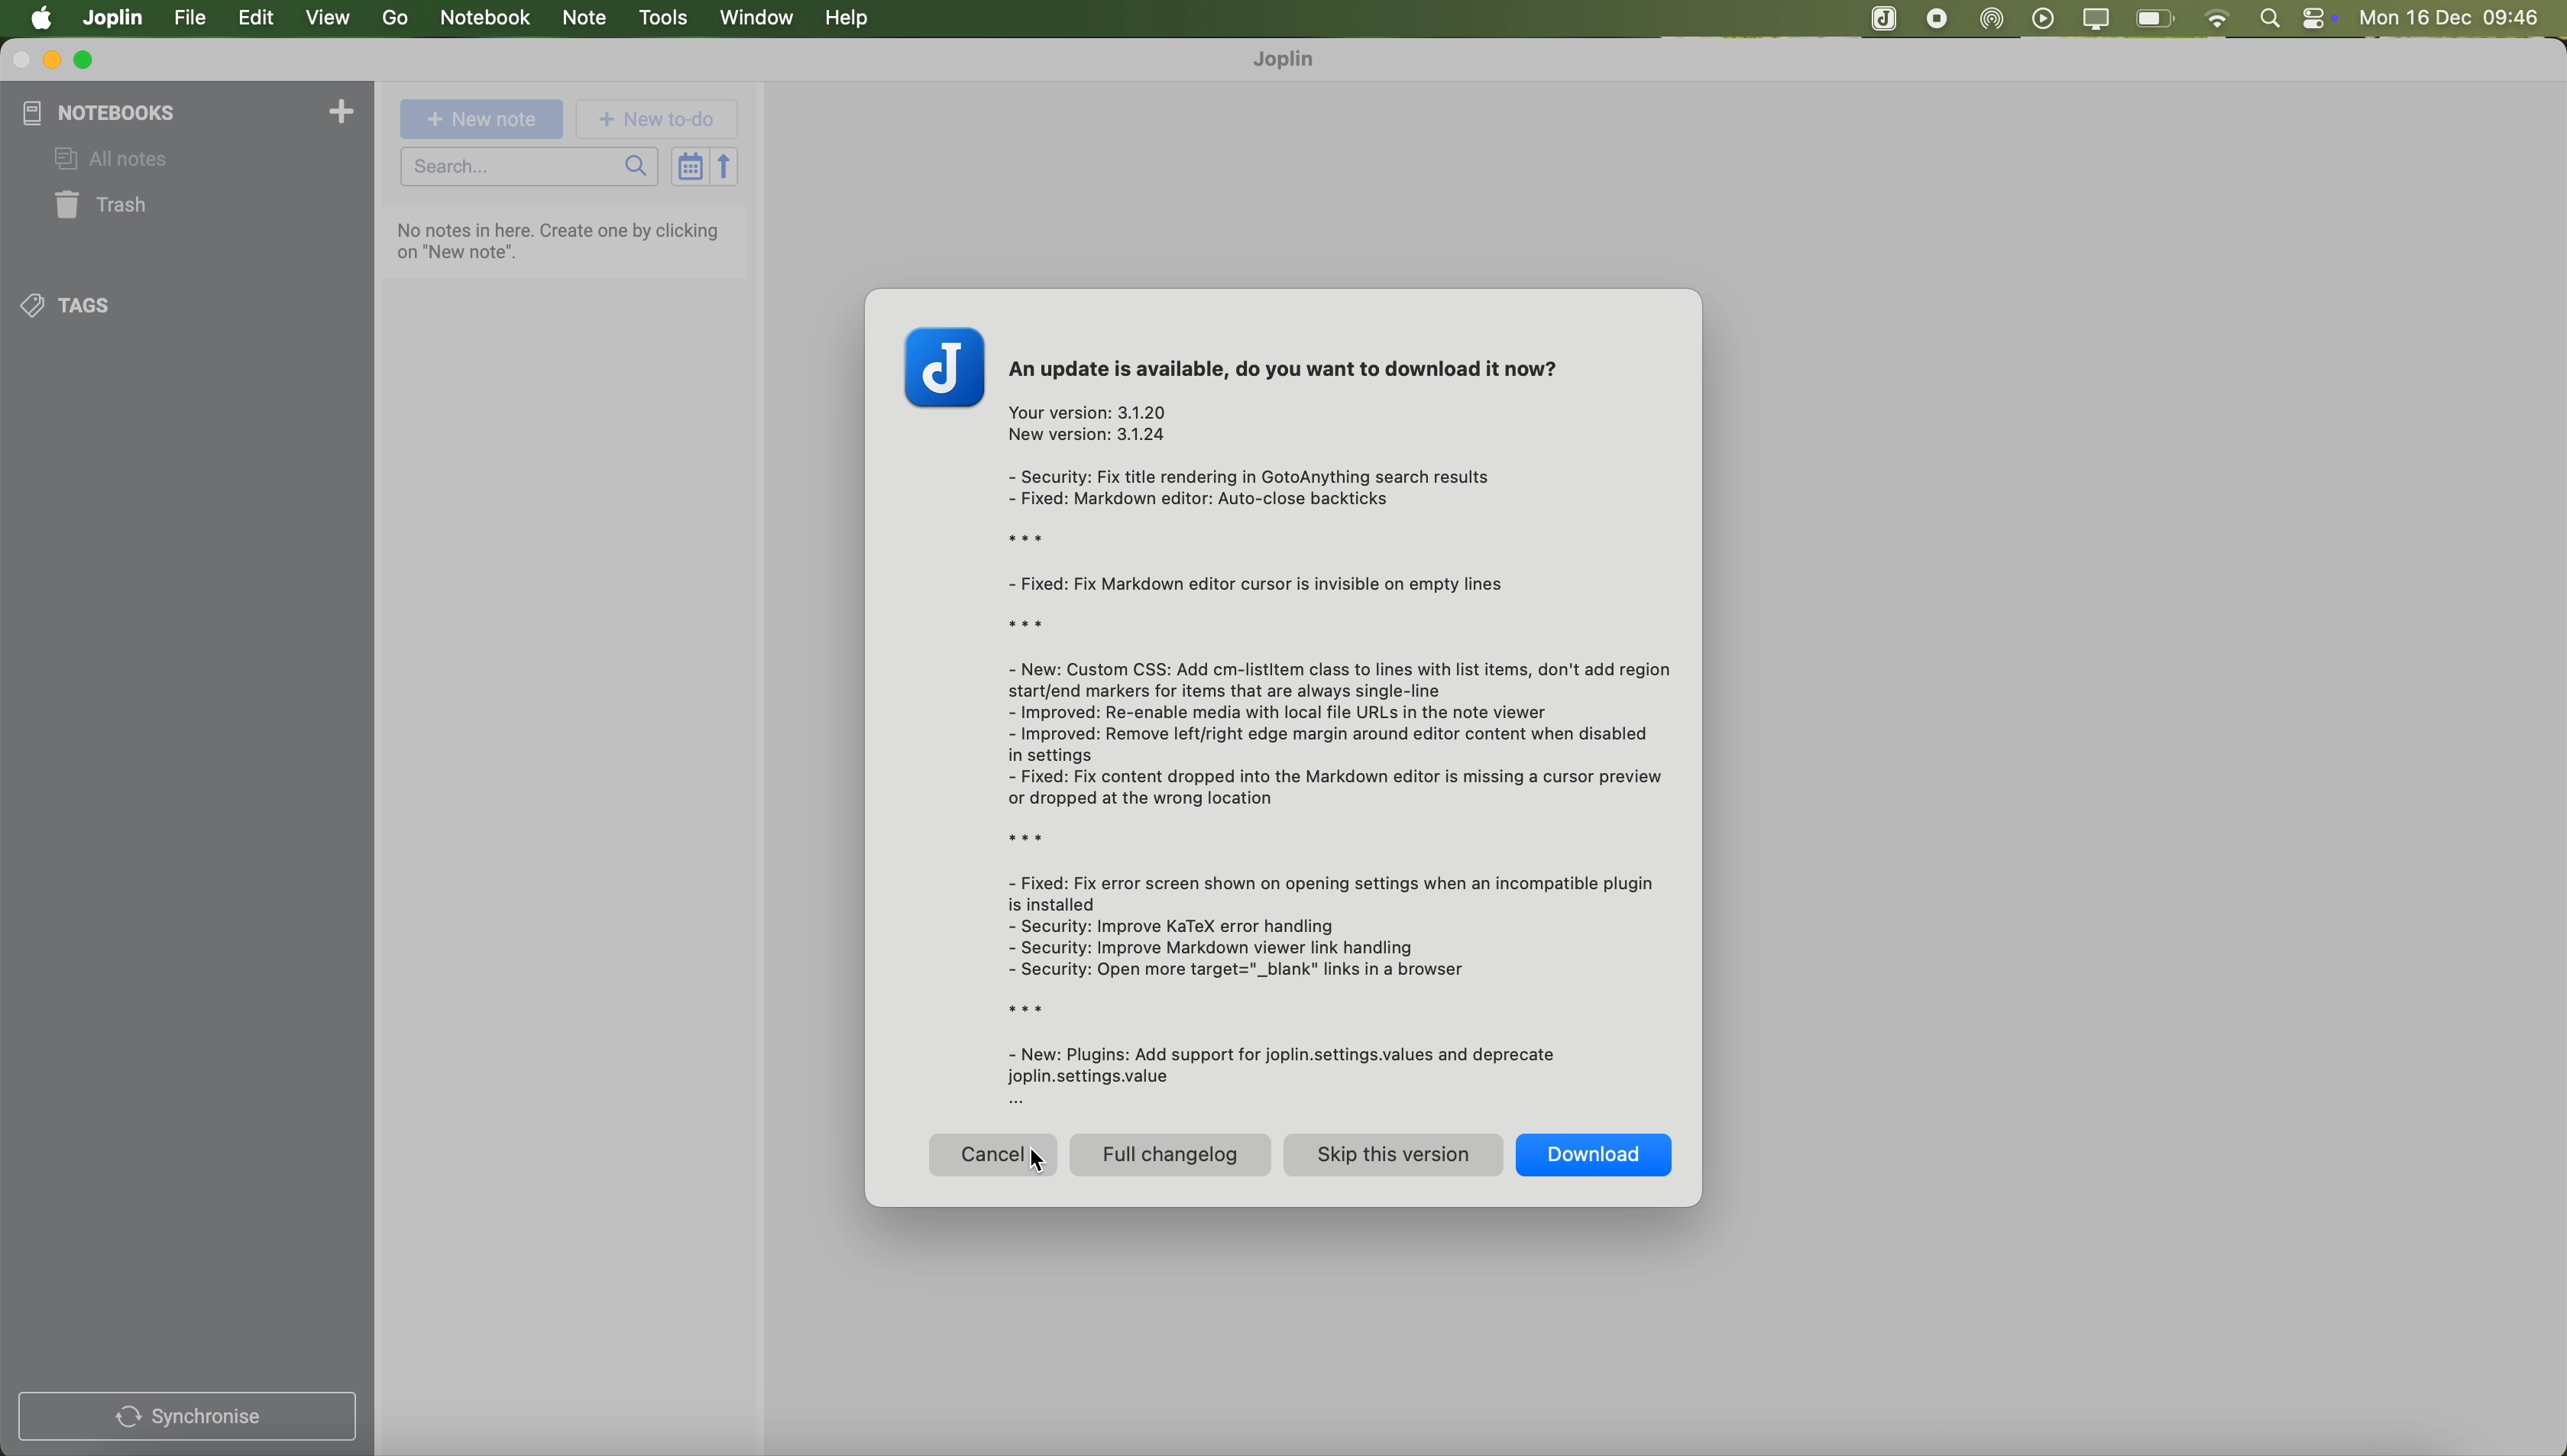 This screenshot has width=2567, height=1456. I want to click on Cursor, so click(1037, 1162).